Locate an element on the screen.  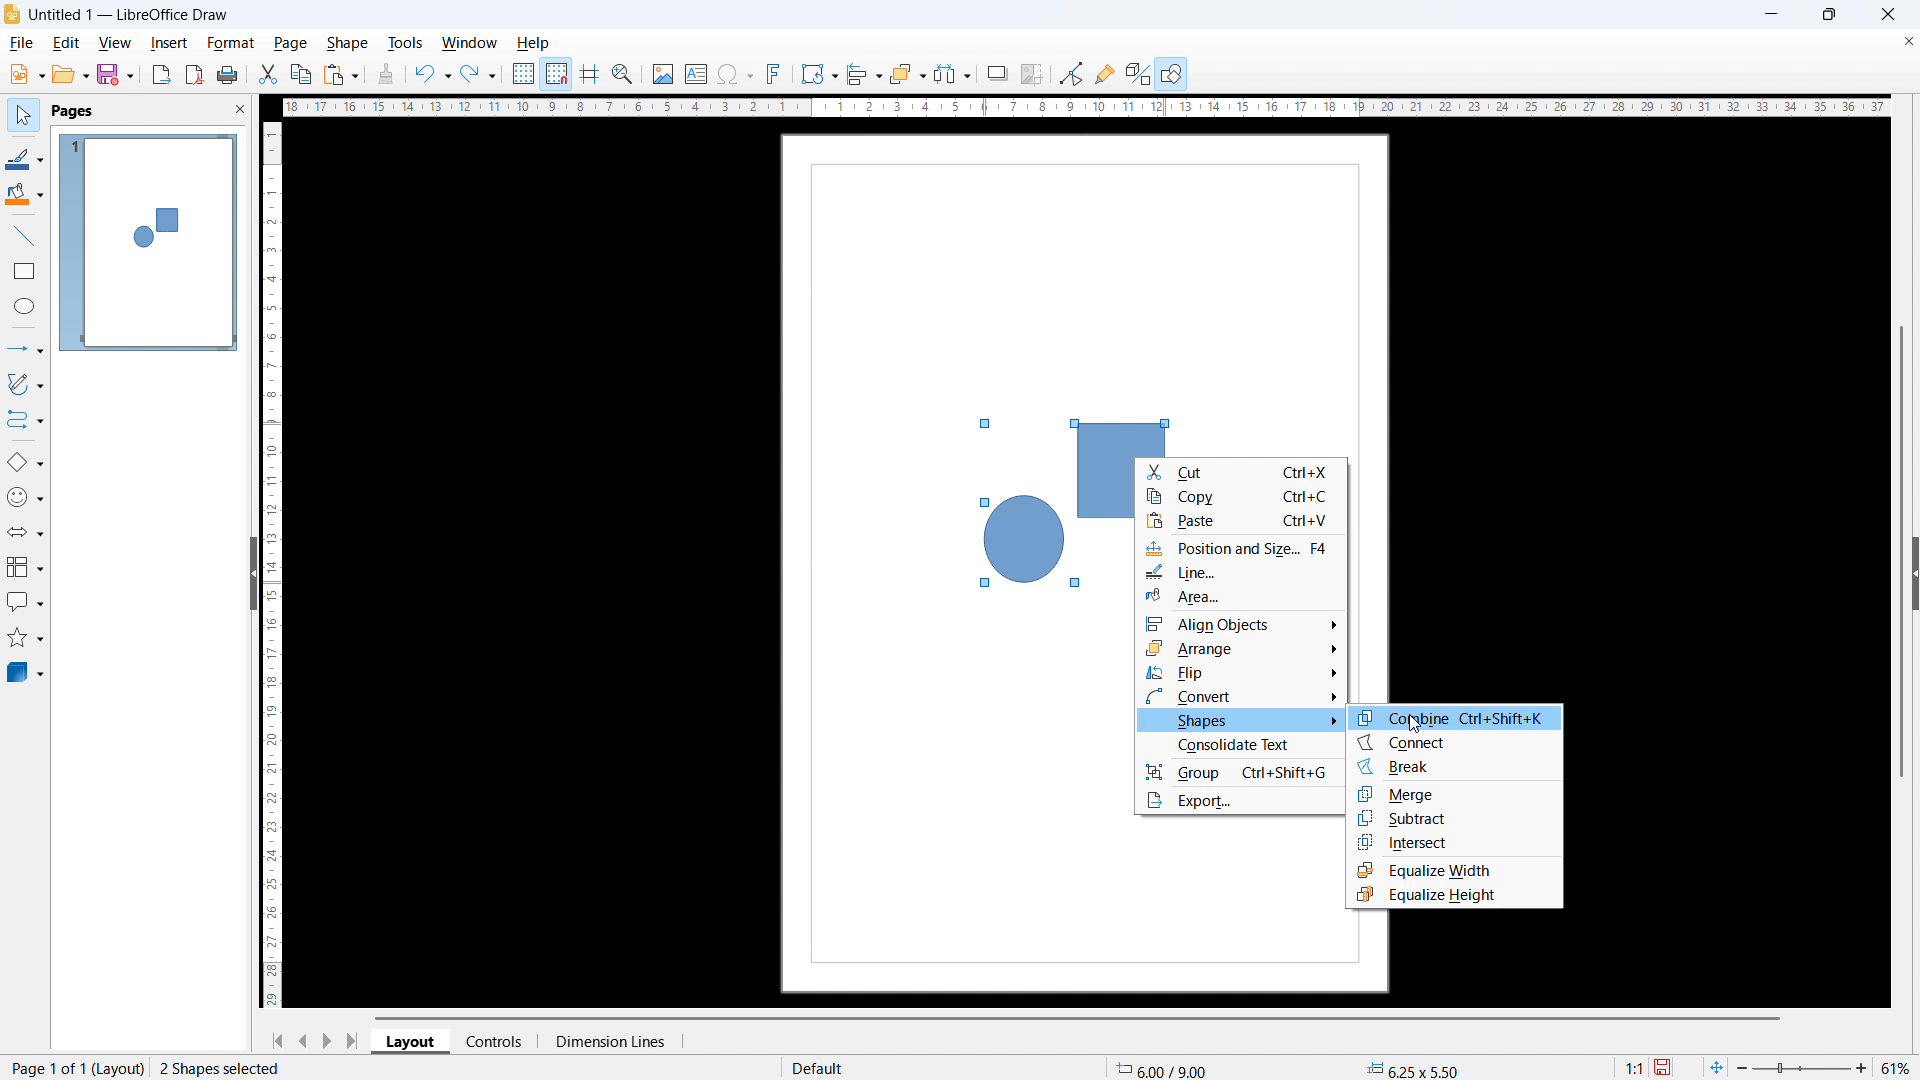
cursor coordinate is located at coordinates (1166, 1068).